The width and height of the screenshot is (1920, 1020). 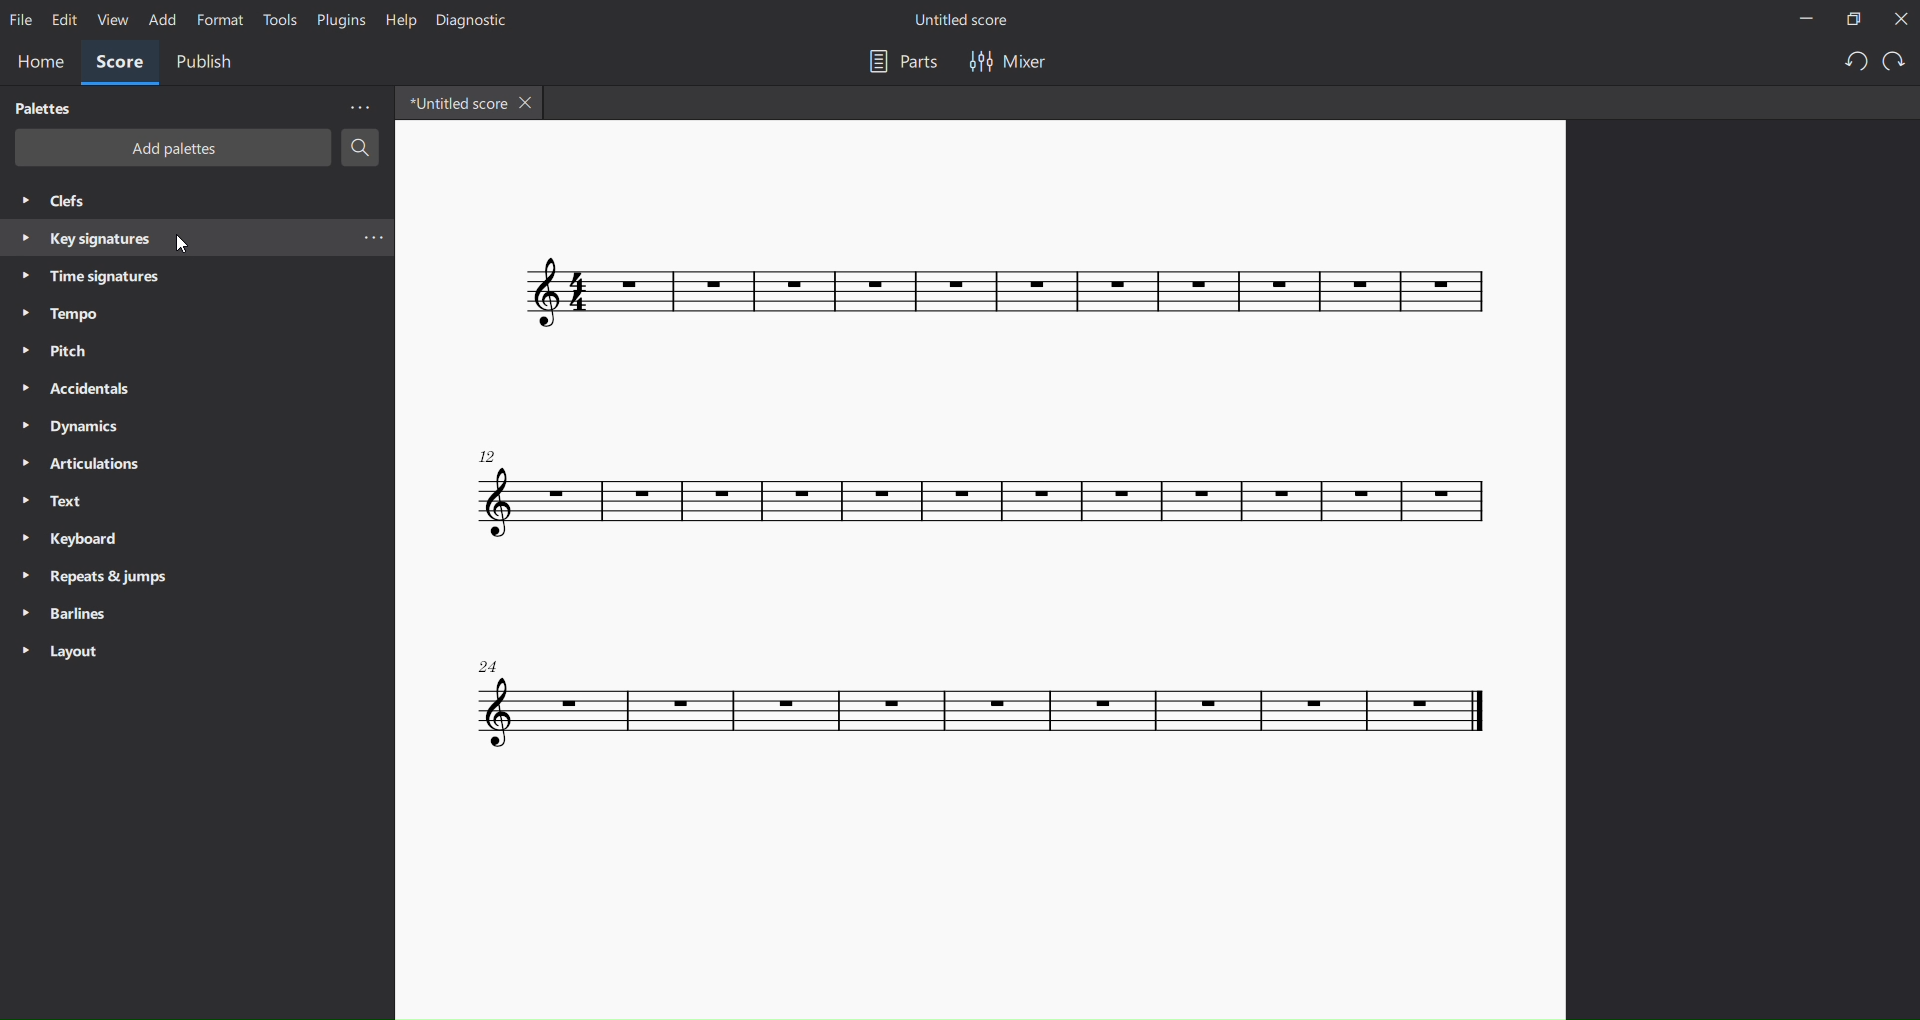 I want to click on diagnostic, so click(x=475, y=21).